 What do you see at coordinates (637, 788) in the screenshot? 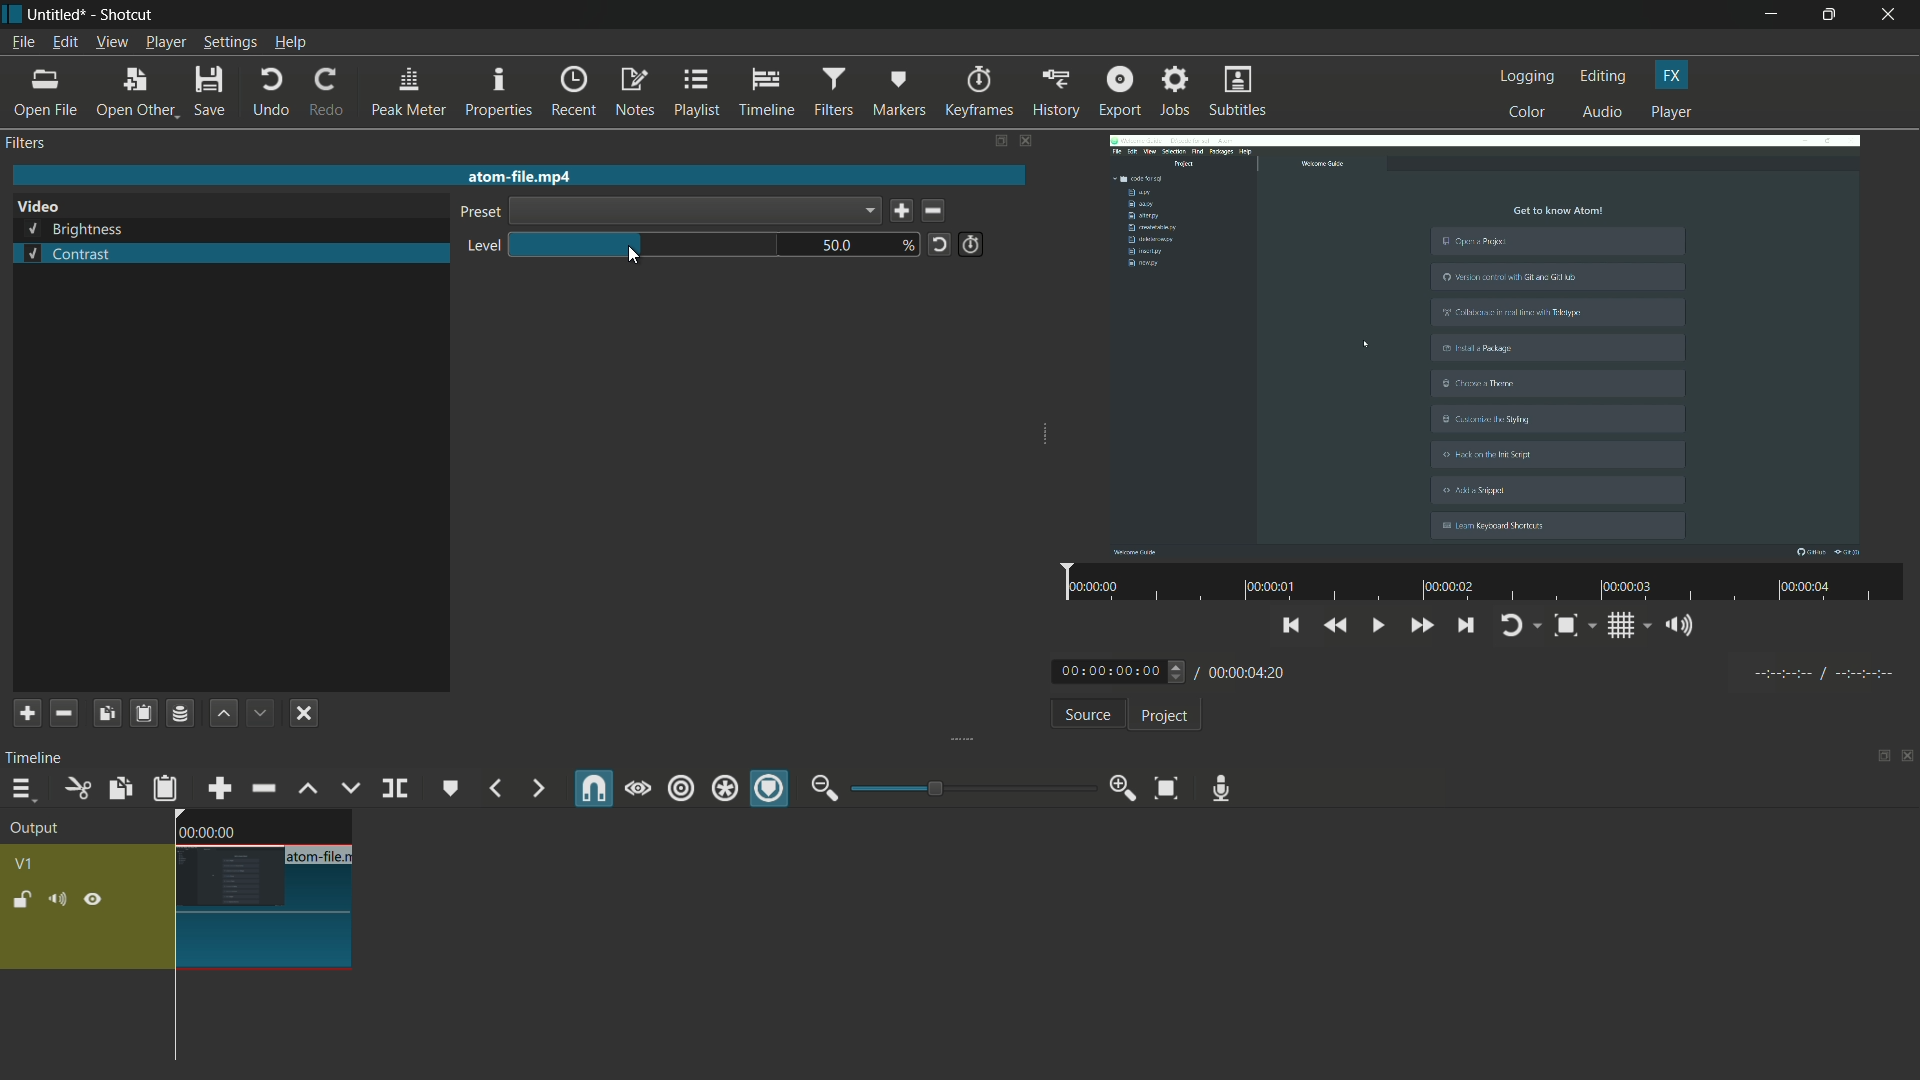
I see `scrub while dragging` at bounding box center [637, 788].